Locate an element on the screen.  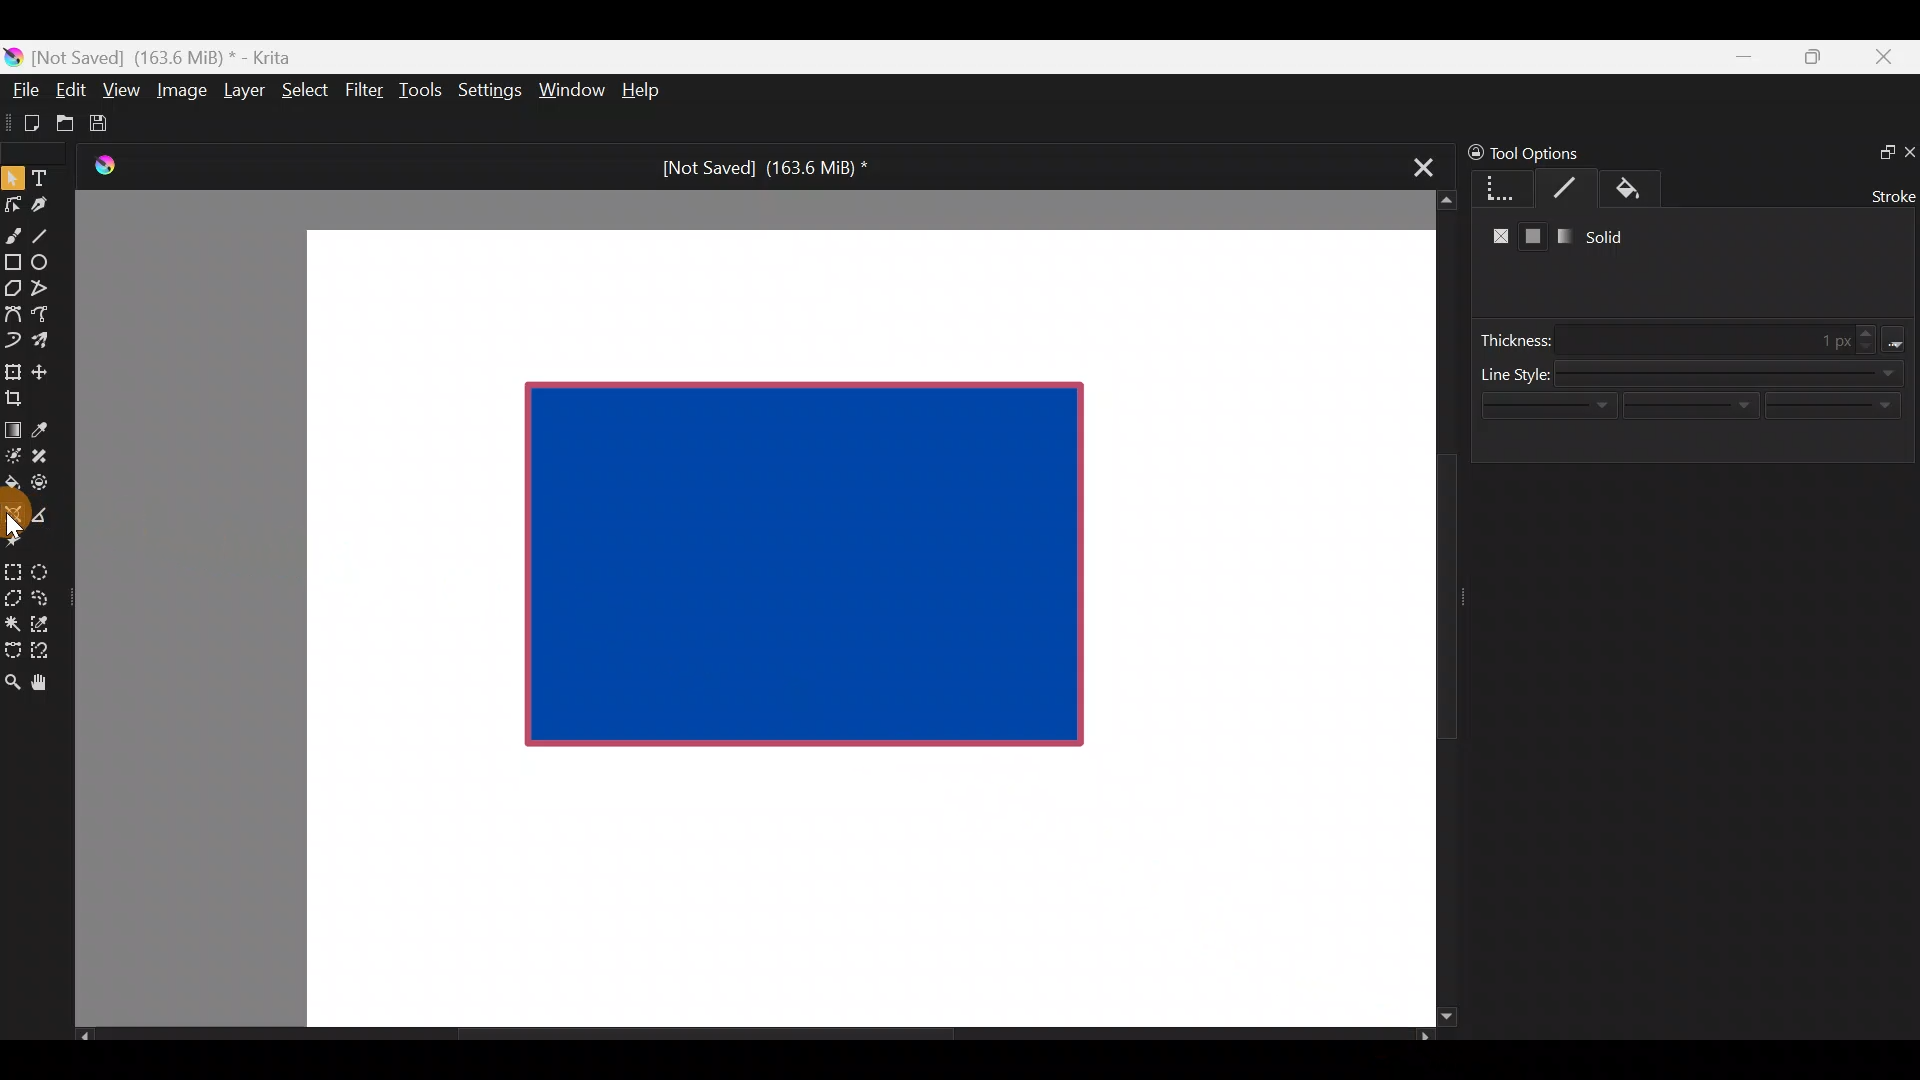
Image is located at coordinates (181, 90).